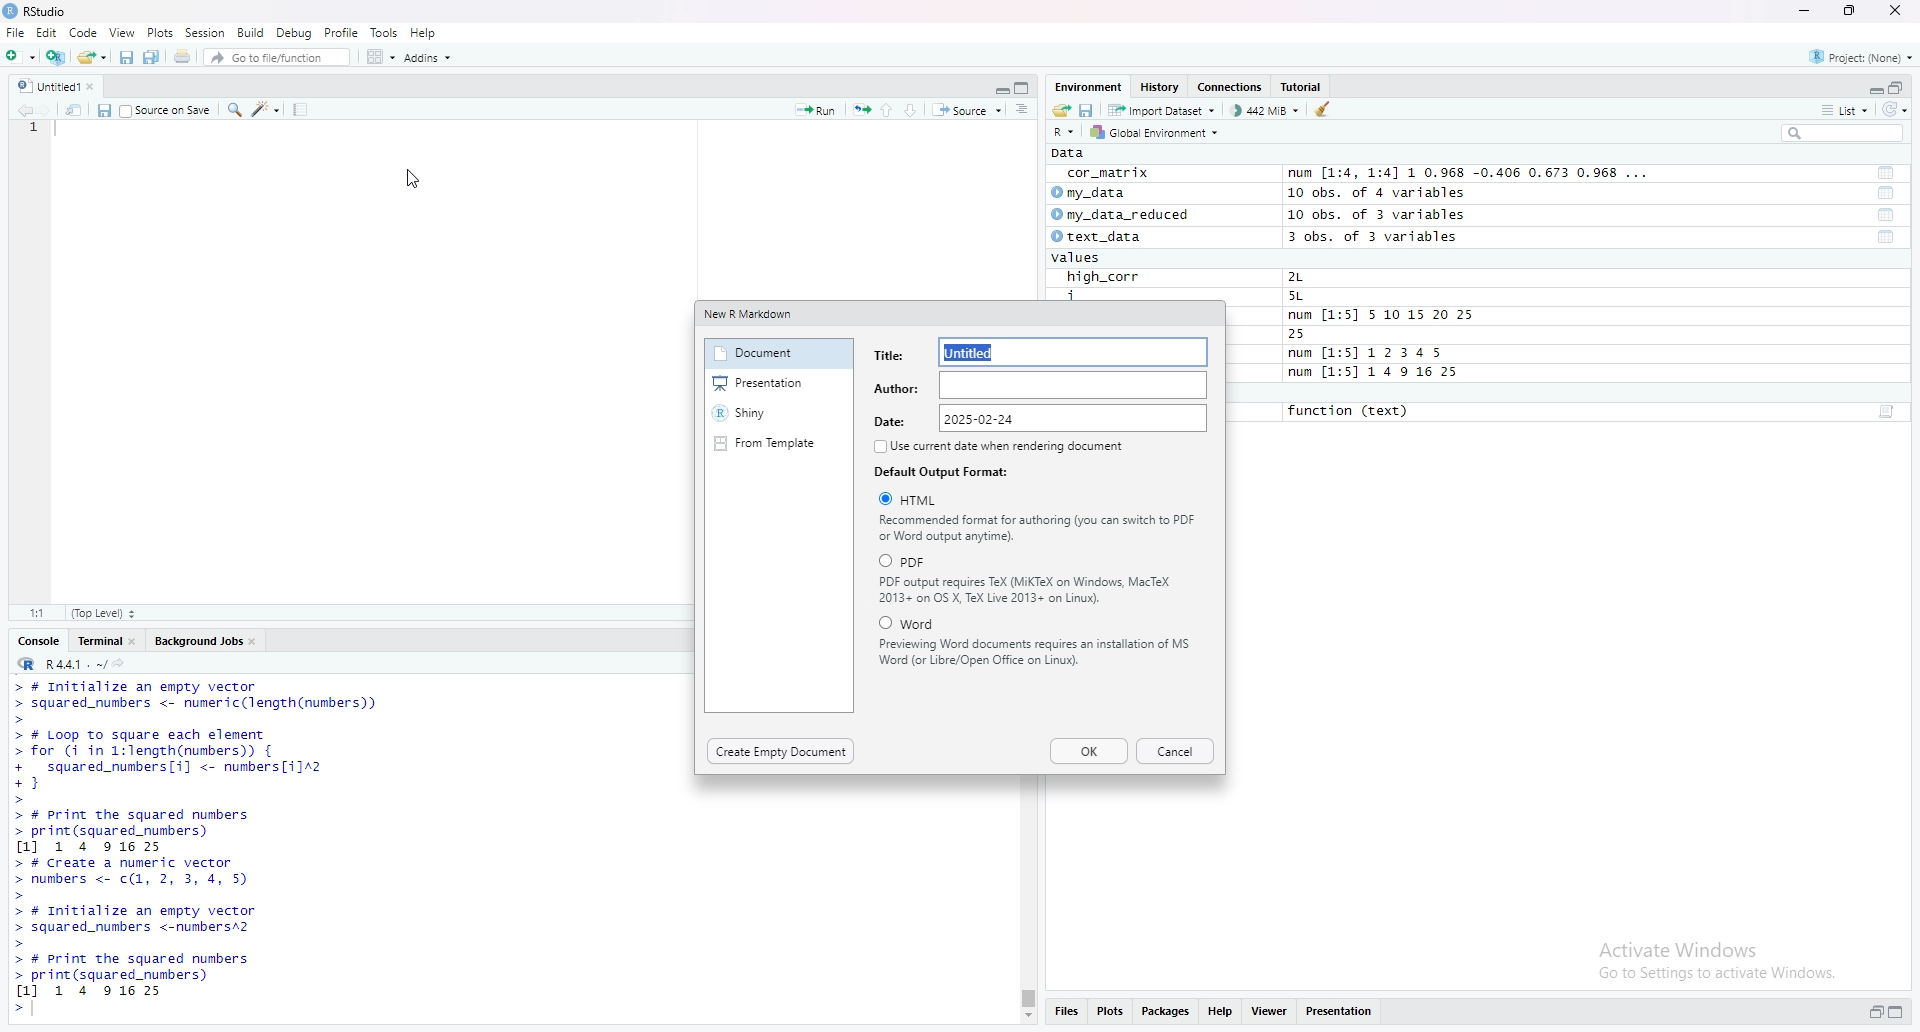 The width and height of the screenshot is (1920, 1032). I want to click on minimize, so click(998, 89).